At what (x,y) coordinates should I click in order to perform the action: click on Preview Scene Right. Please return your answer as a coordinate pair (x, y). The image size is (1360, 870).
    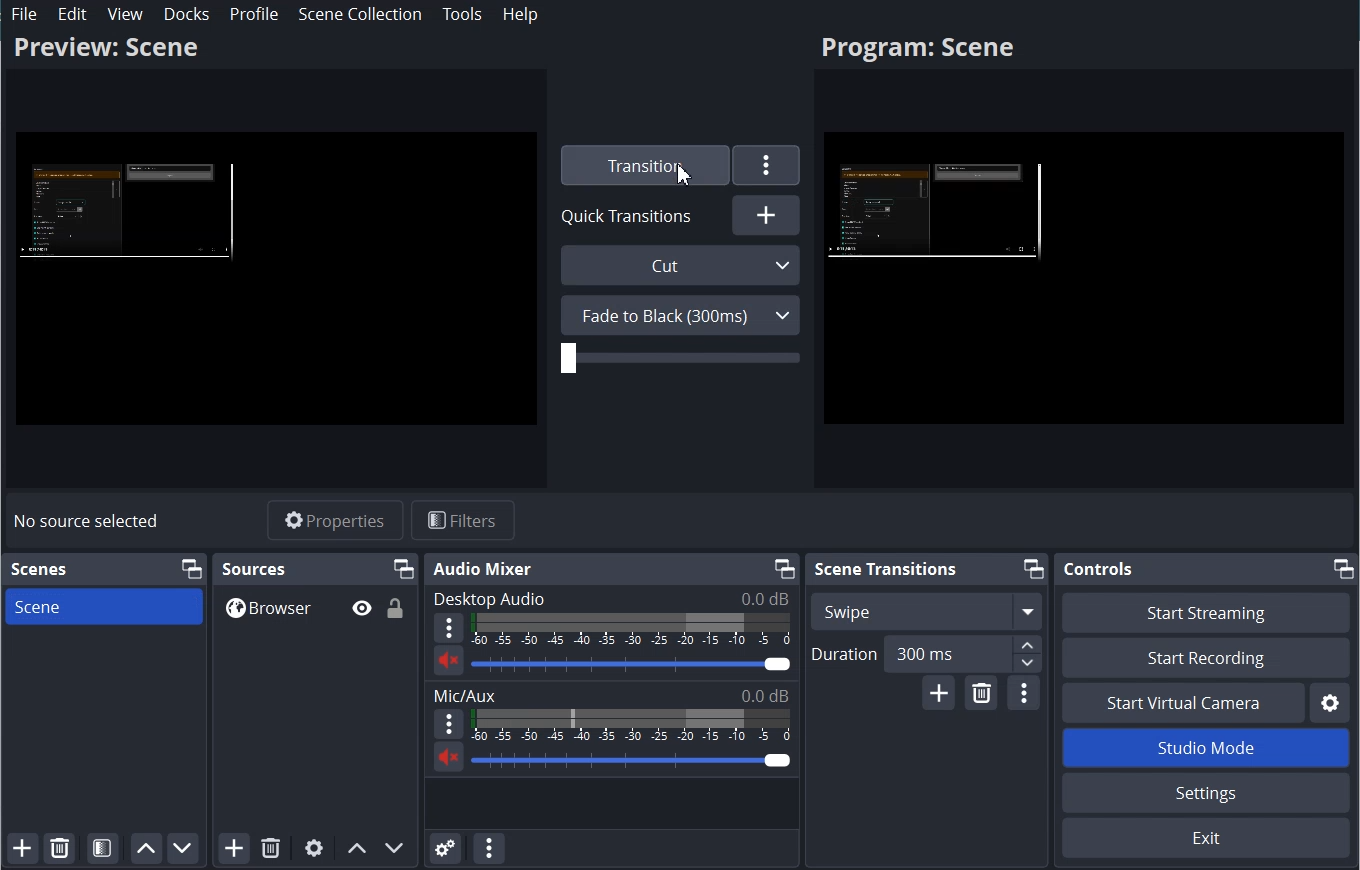
    Looking at the image, I should click on (1084, 282).